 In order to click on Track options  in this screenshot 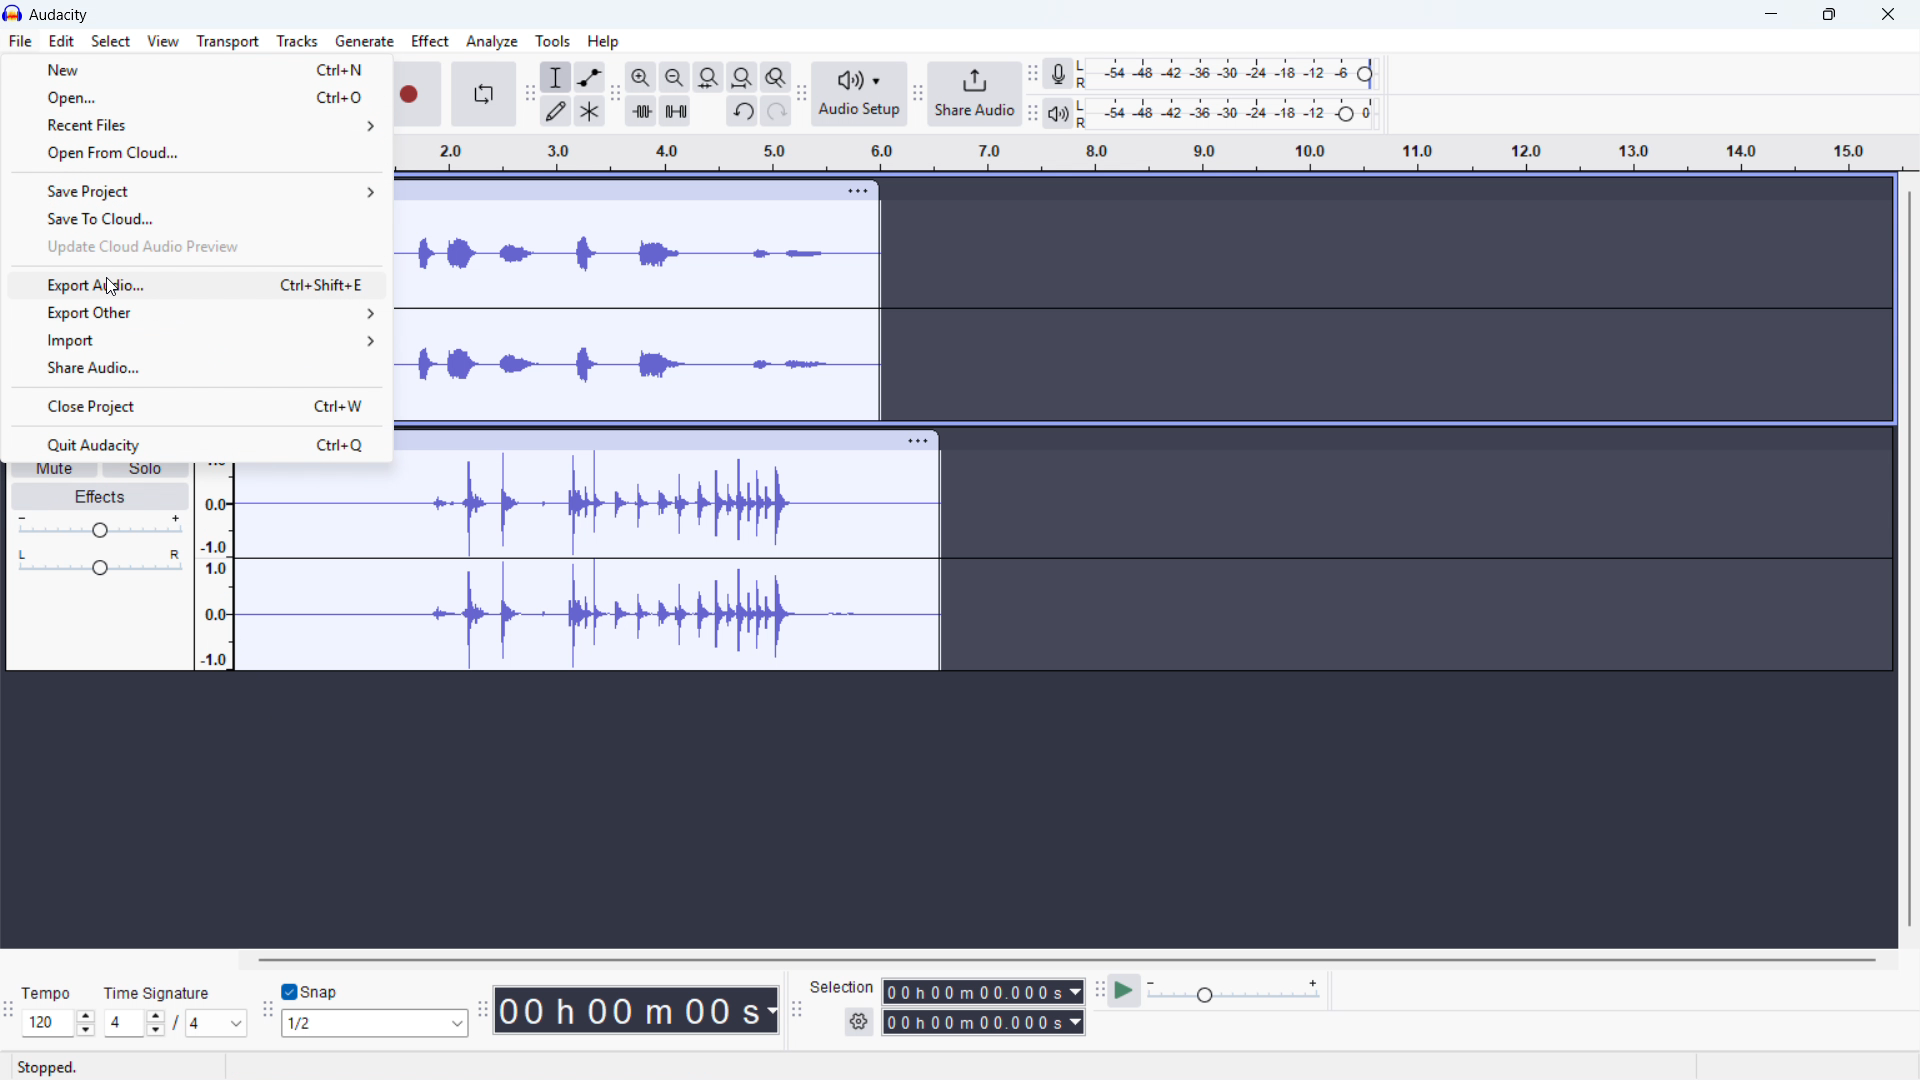, I will do `click(917, 440)`.